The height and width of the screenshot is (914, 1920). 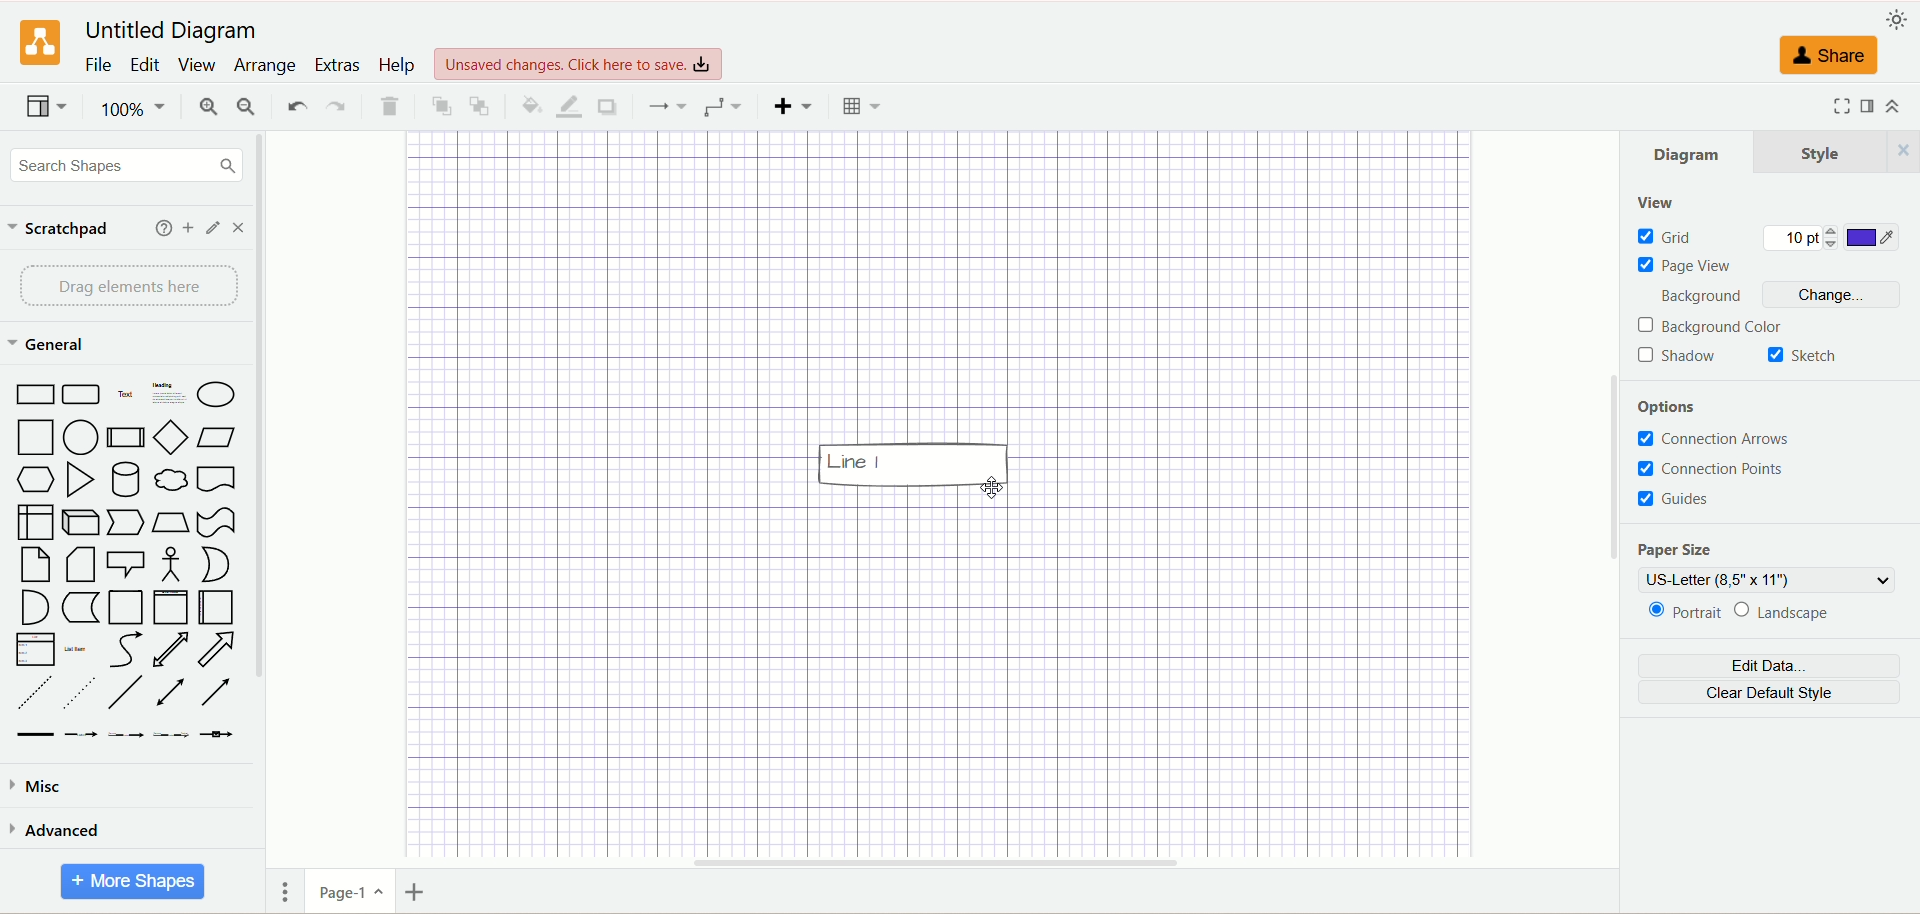 What do you see at coordinates (1685, 269) in the screenshot?
I see `page view` at bounding box center [1685, 269].